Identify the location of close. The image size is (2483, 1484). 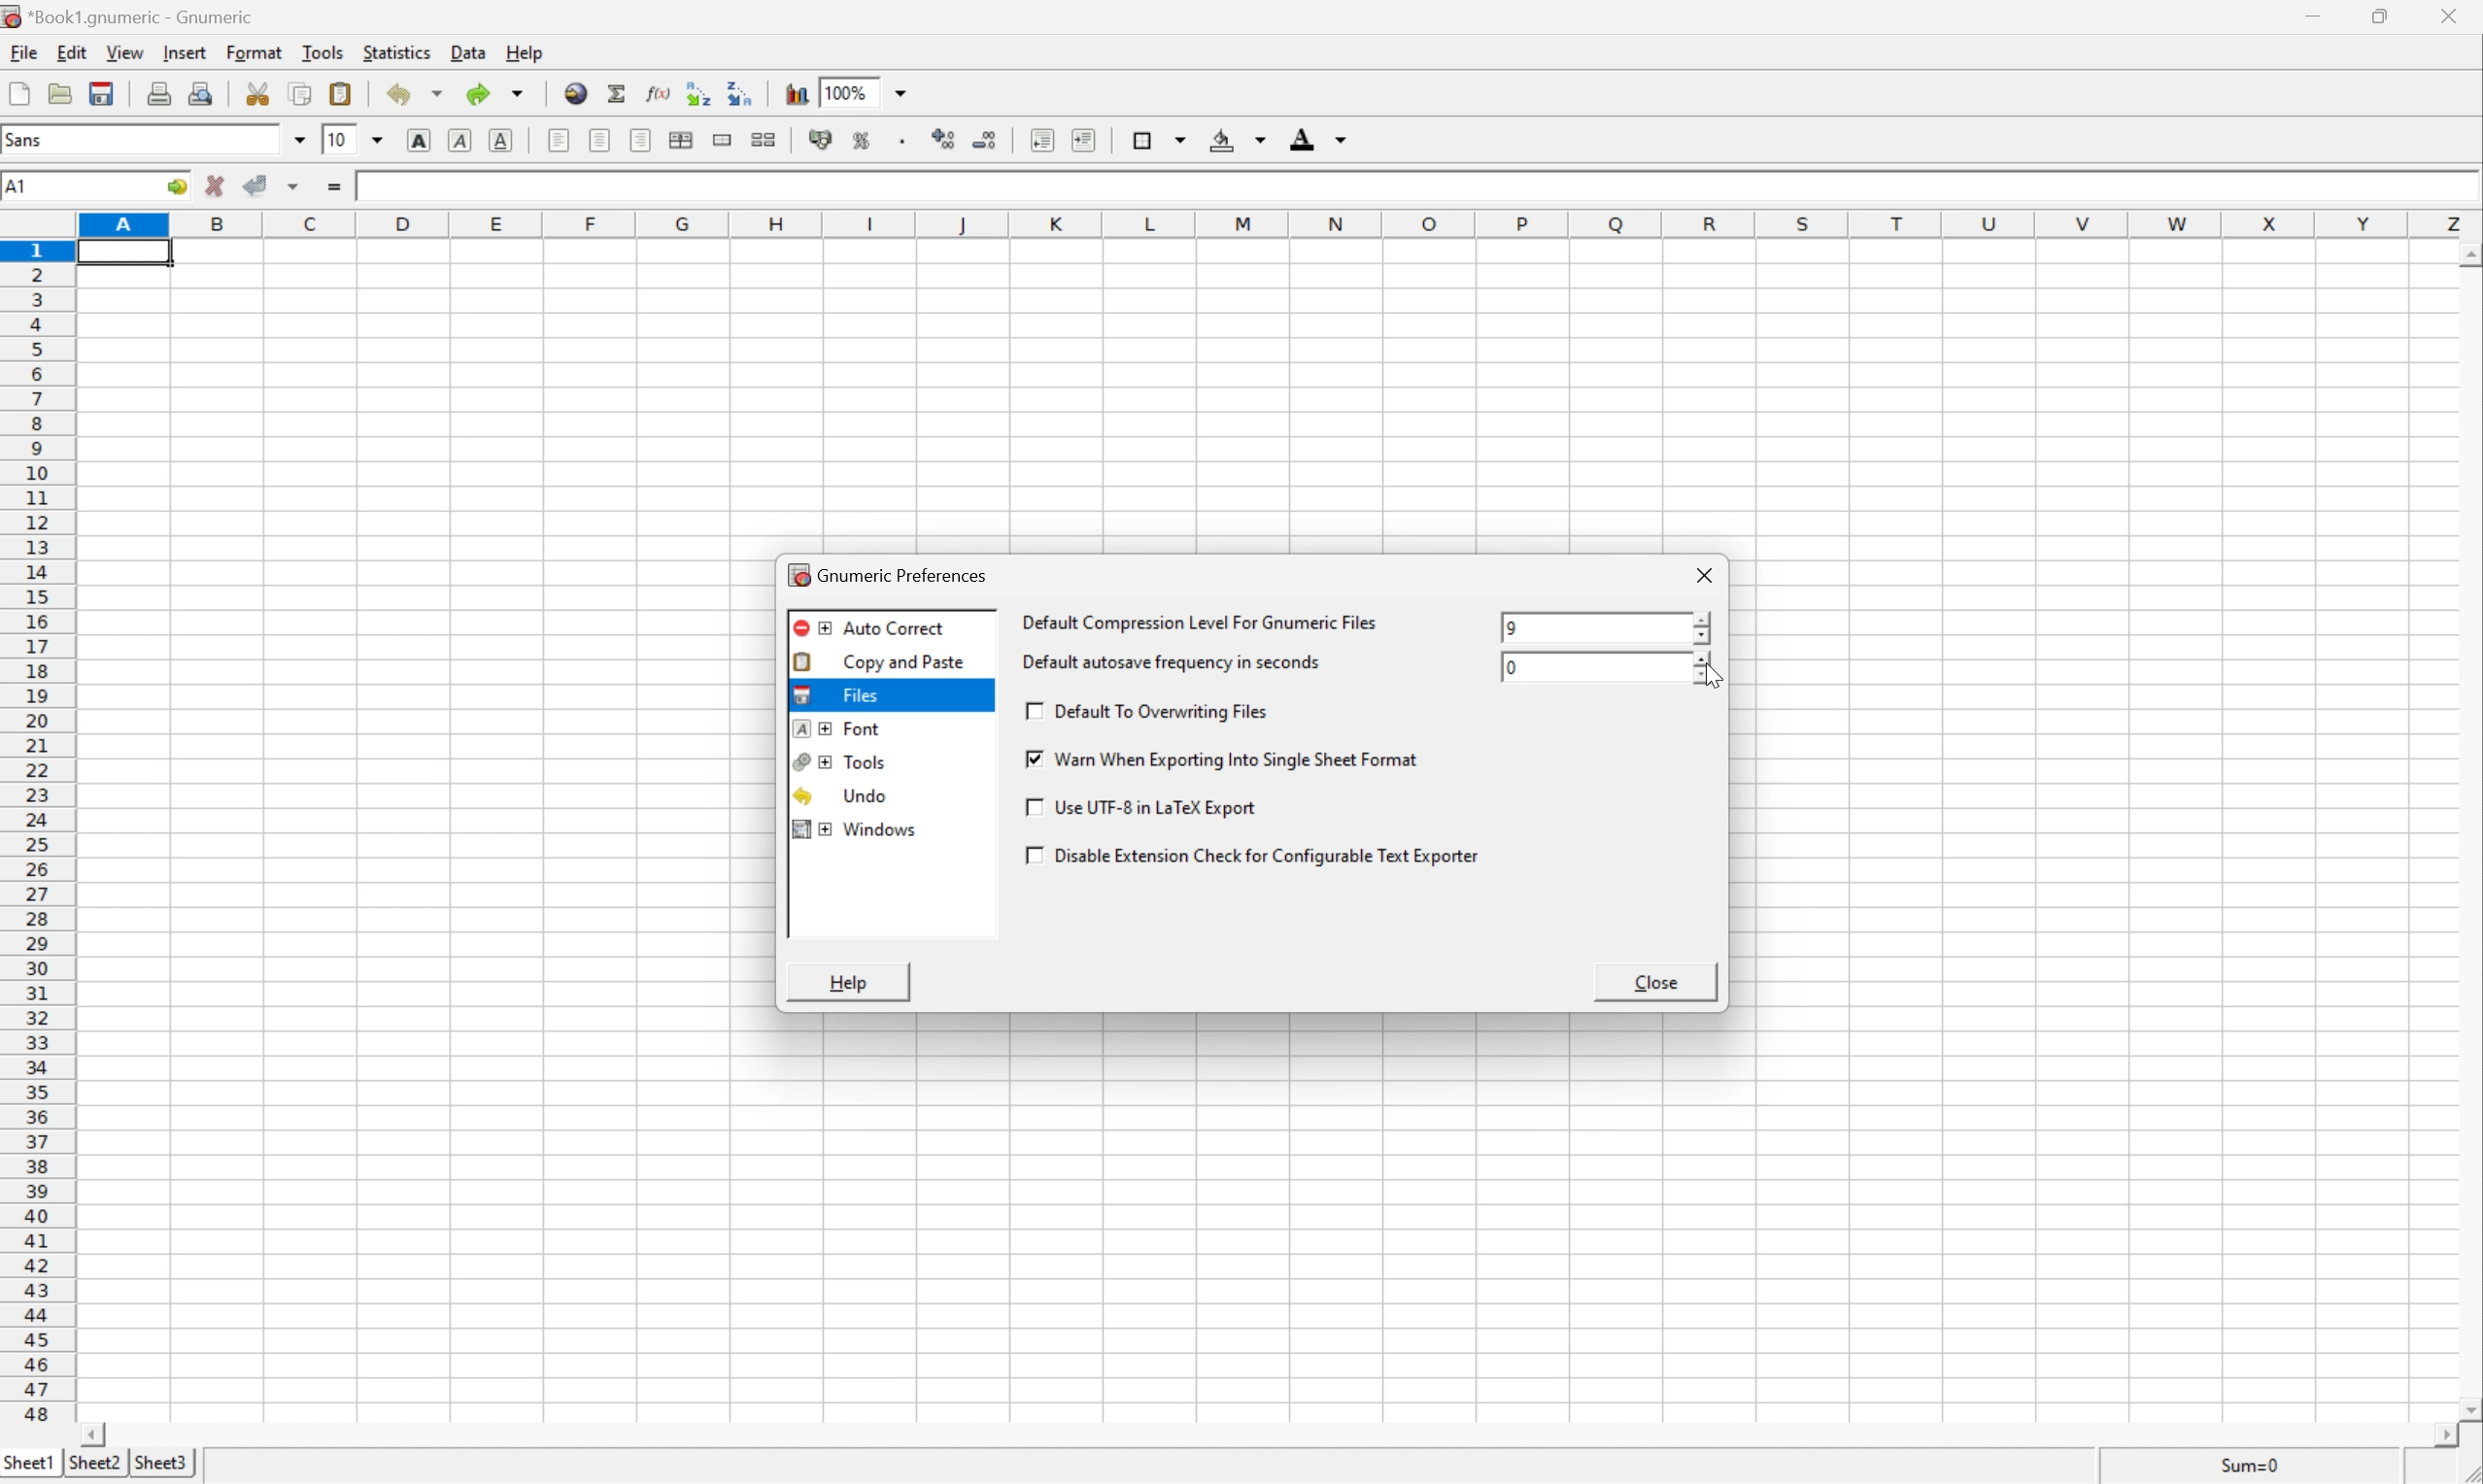
(1654, 985).